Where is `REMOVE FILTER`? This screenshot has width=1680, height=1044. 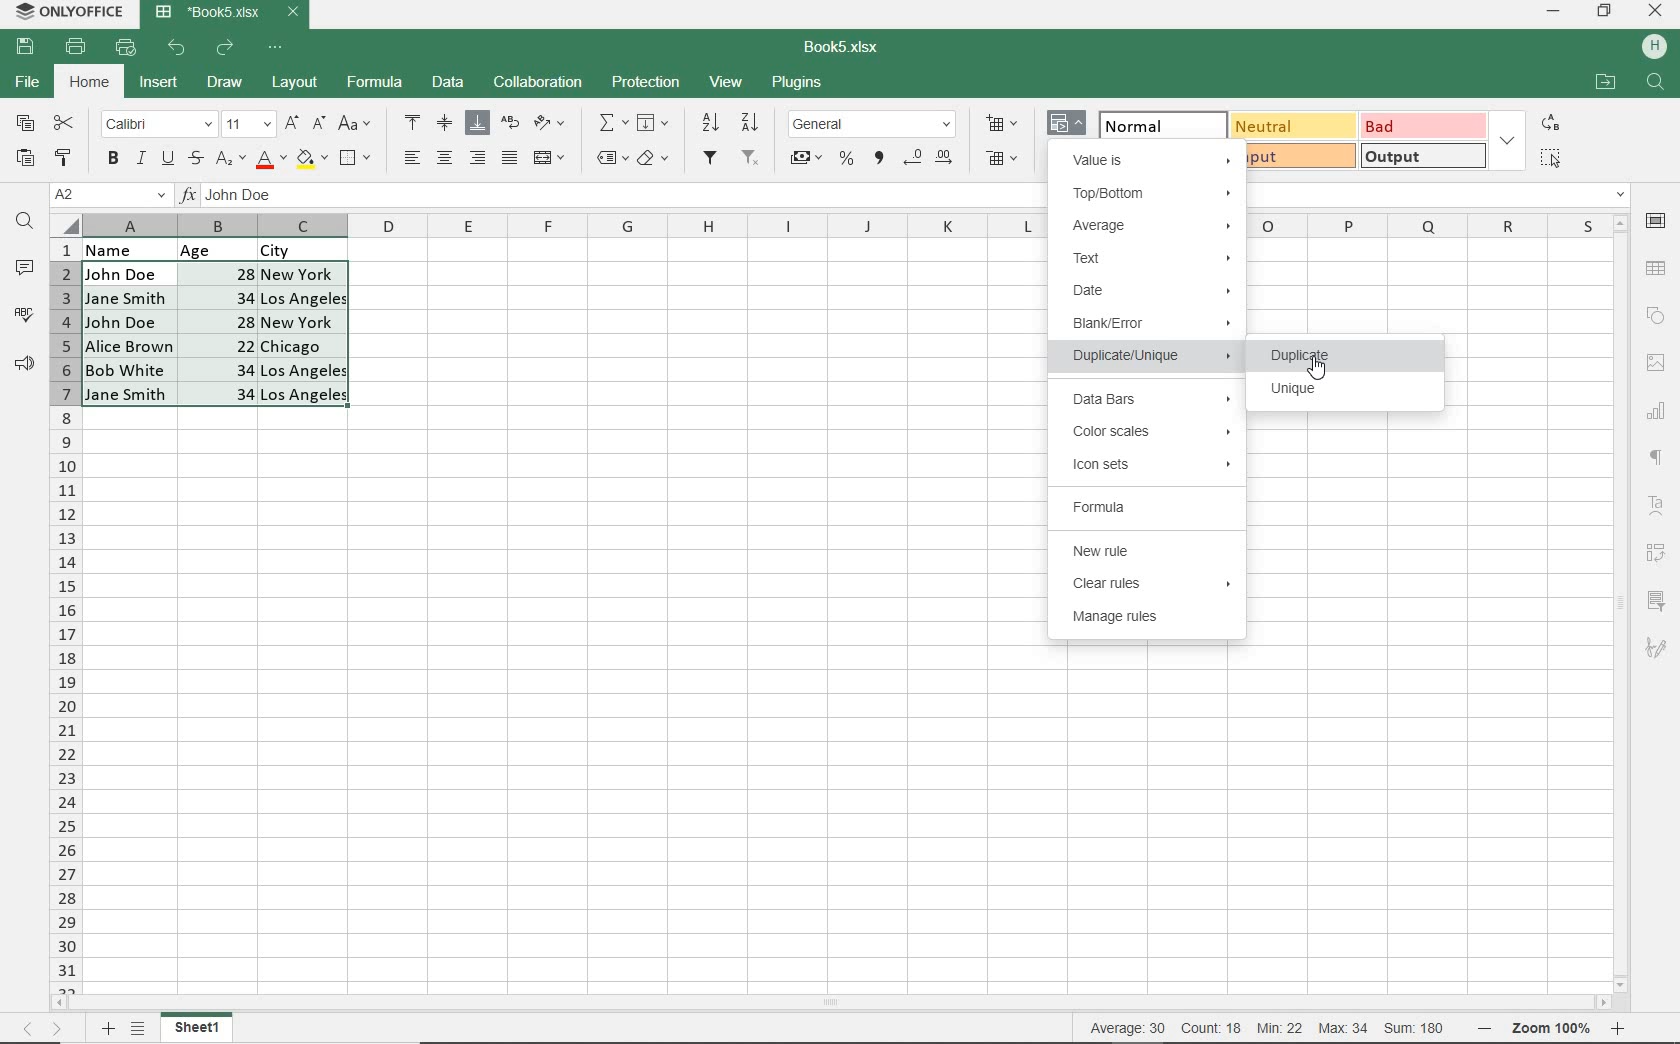
REMOVE FILTER is located at coordinates (752, 156).